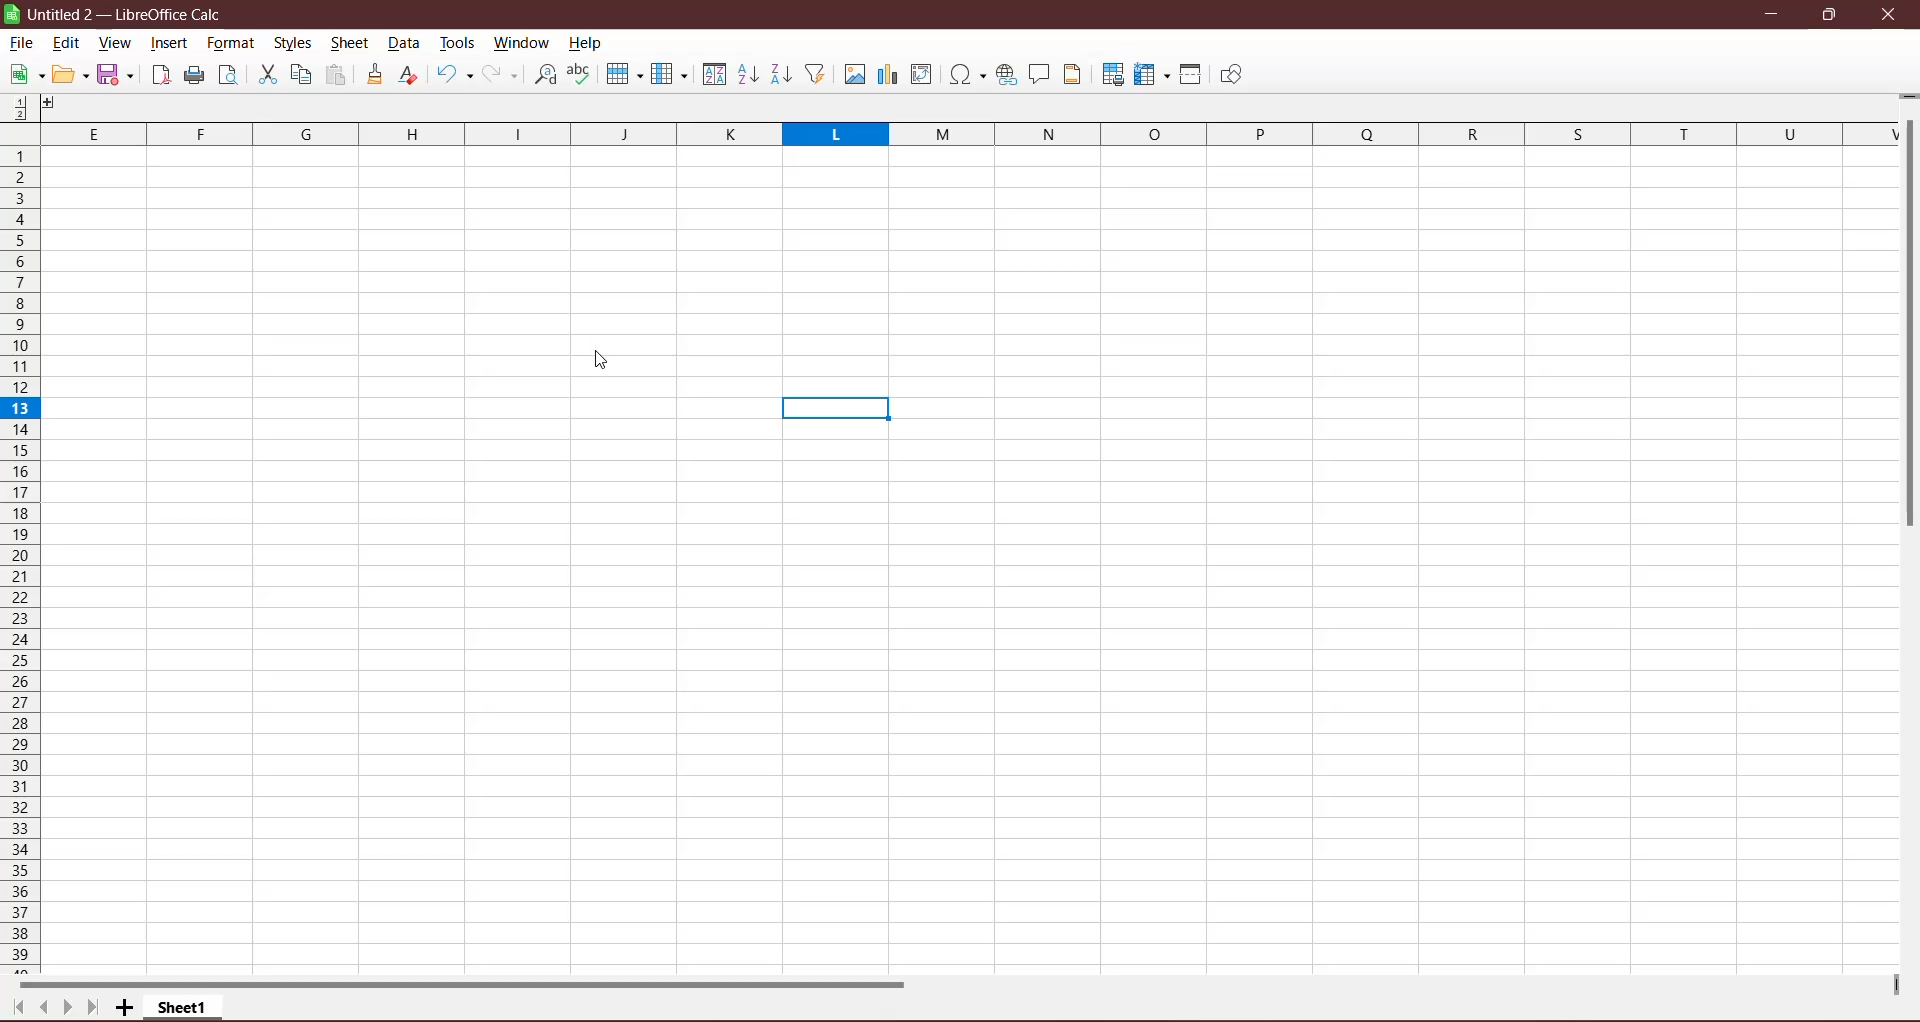 This screenshot has height=1022, width=1920. Describe the element at coordinates (410, 75) in the screenshot. I see `Clear Formatting` at that location.